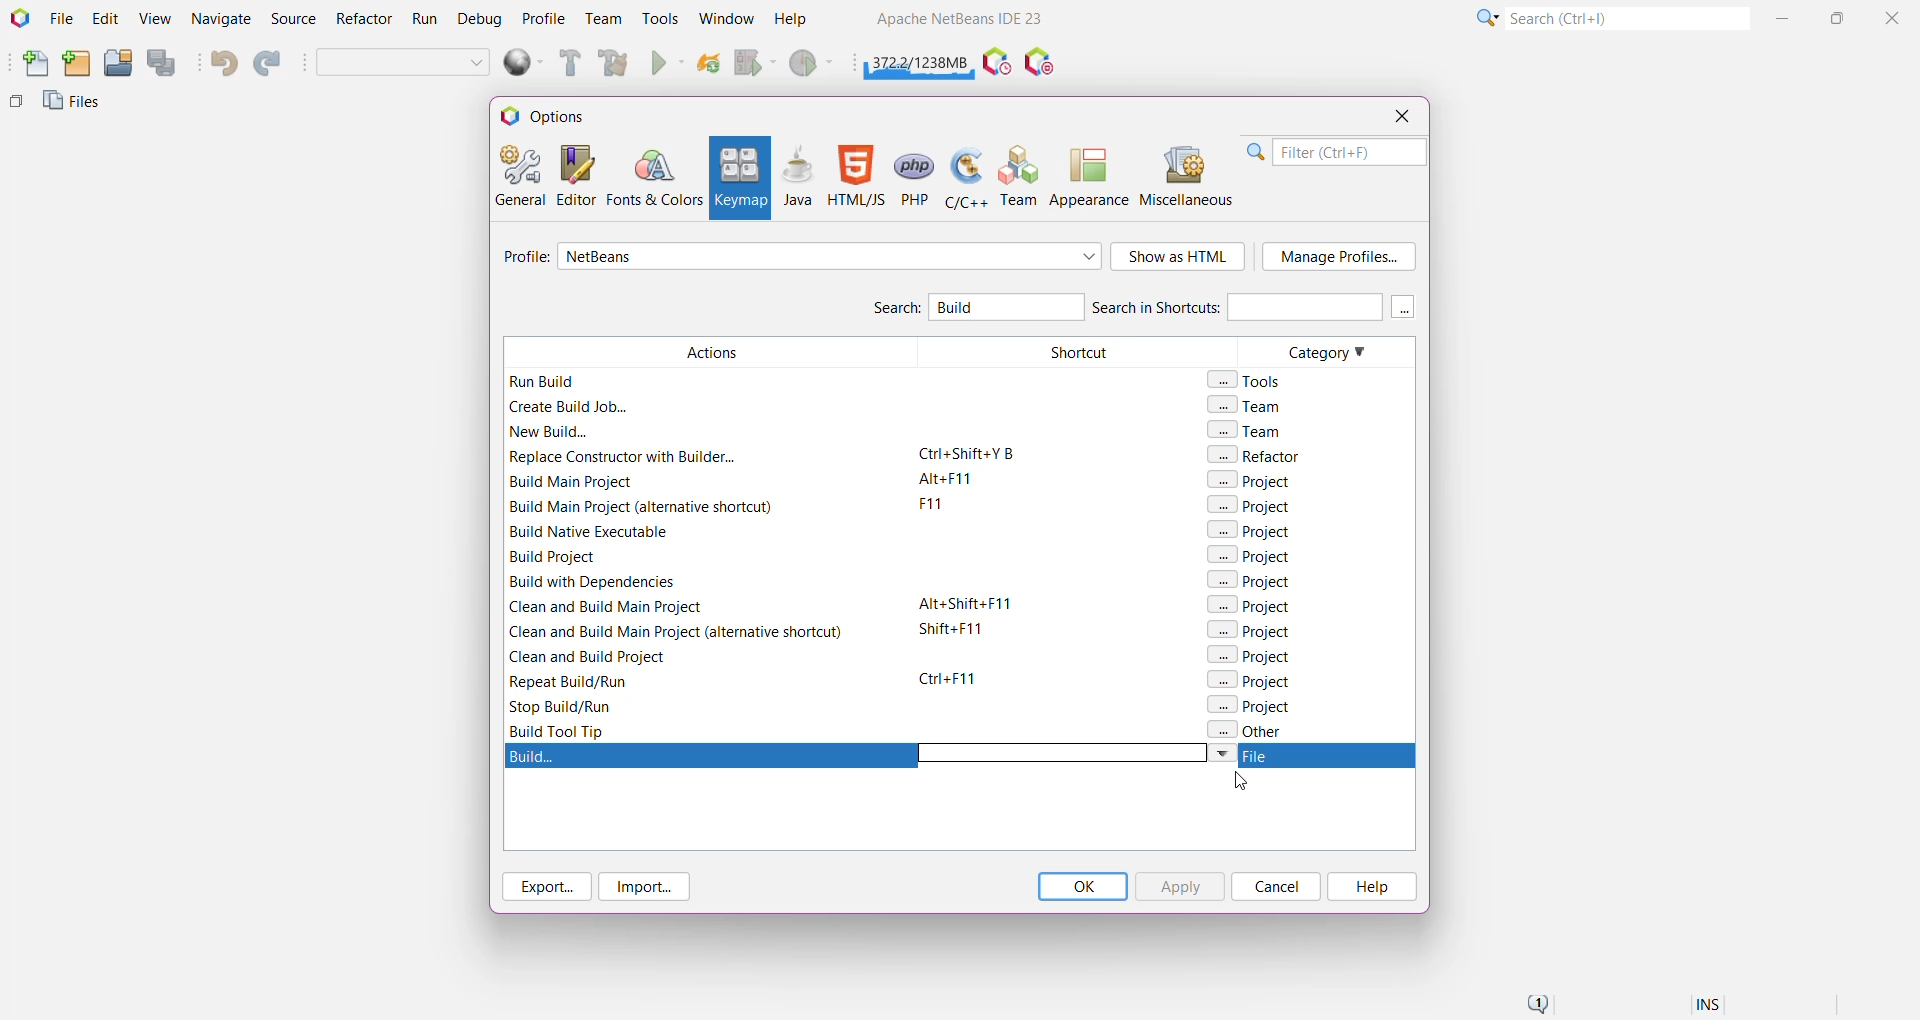 This screenshot has height=1020, width=1920. Describe the element at coordinates (1370, 887) in the screenshot. I see `Help` at that location.